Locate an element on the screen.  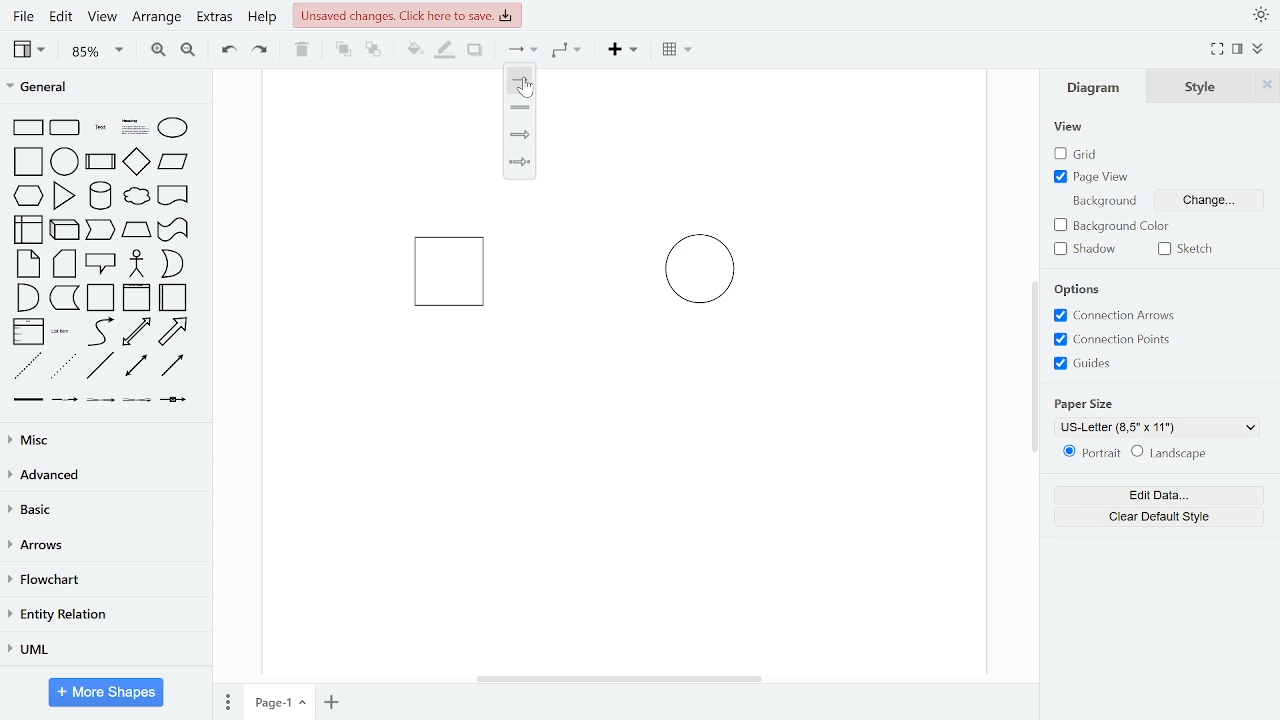
insert is located at coordinates (628, 50).